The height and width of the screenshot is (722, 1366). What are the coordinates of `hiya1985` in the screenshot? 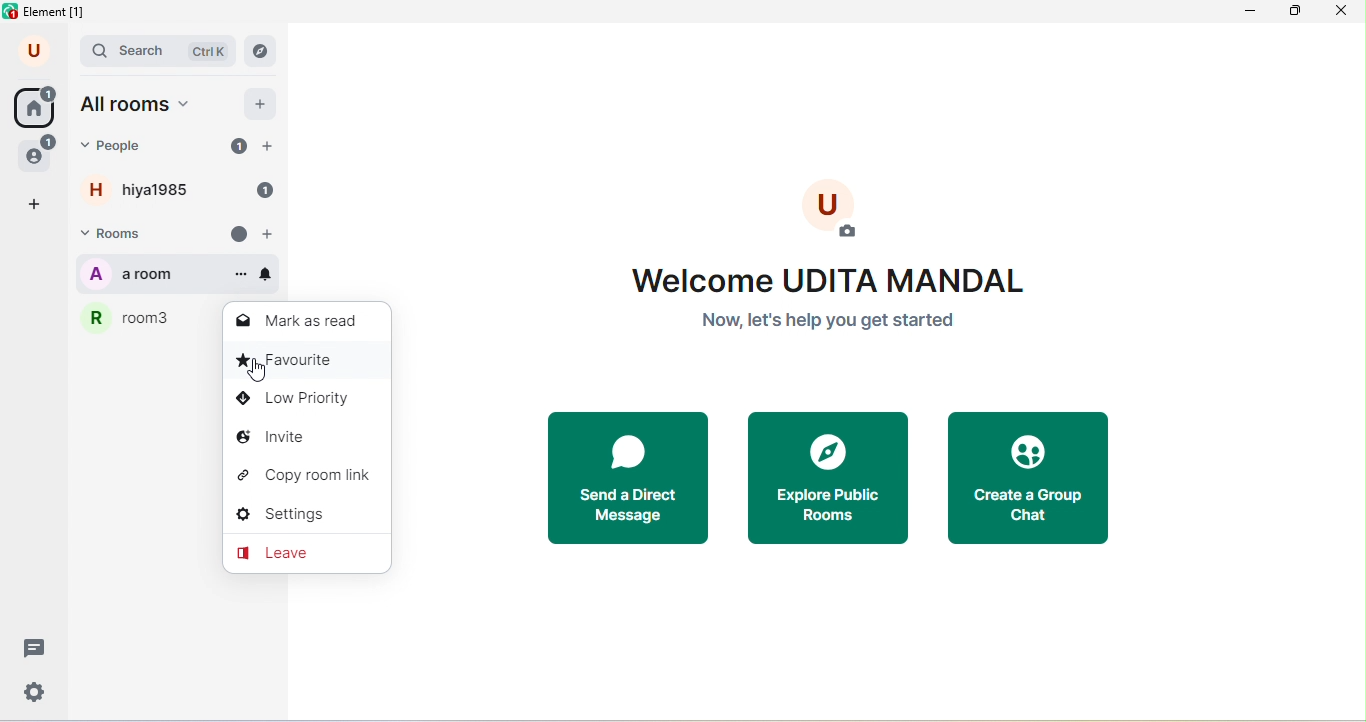 It's located at (159, 190).